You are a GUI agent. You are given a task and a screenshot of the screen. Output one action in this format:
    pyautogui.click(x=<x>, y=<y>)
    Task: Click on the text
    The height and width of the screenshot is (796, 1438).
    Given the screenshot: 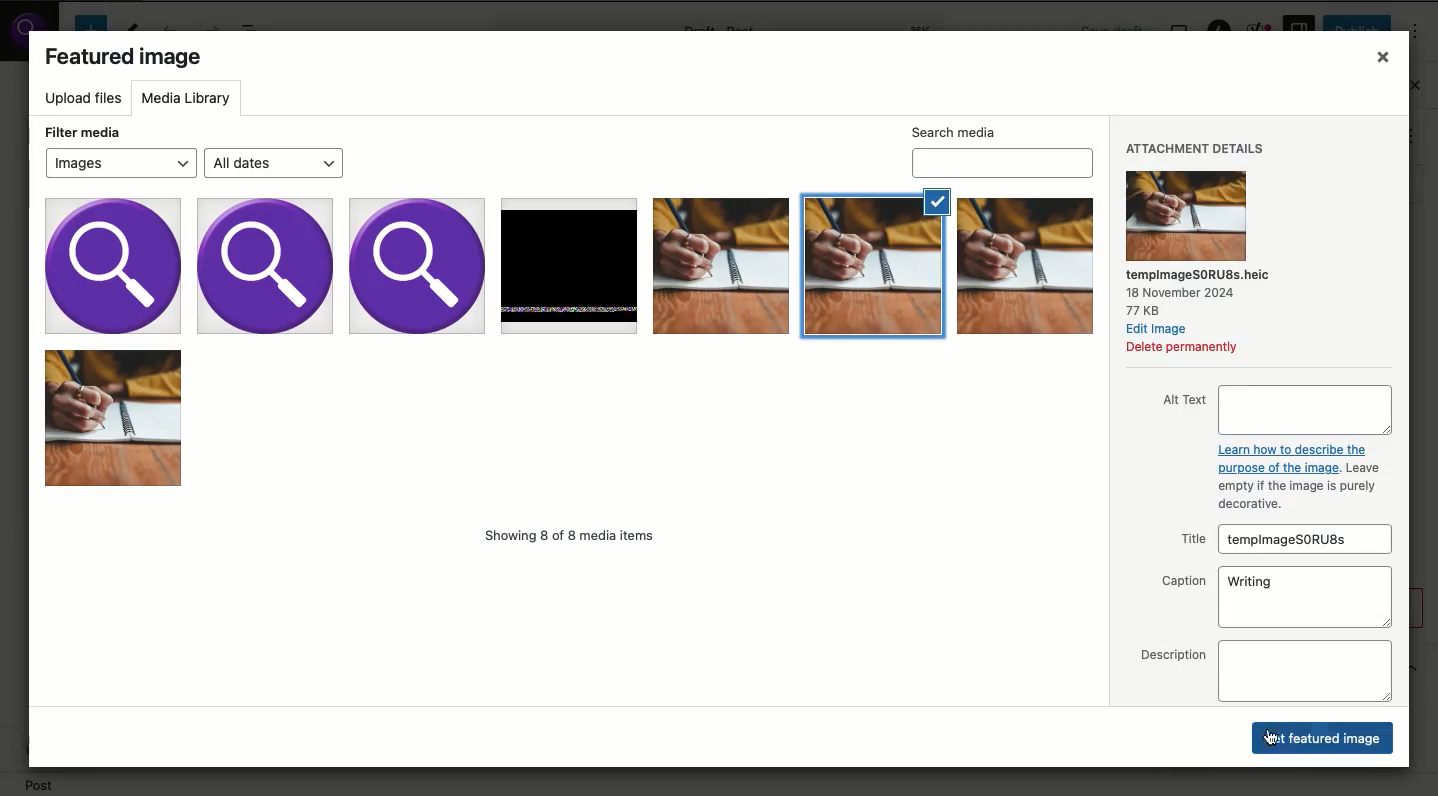 What is the action you would take?
    pyautogui.click(x=1191, y=540)
    